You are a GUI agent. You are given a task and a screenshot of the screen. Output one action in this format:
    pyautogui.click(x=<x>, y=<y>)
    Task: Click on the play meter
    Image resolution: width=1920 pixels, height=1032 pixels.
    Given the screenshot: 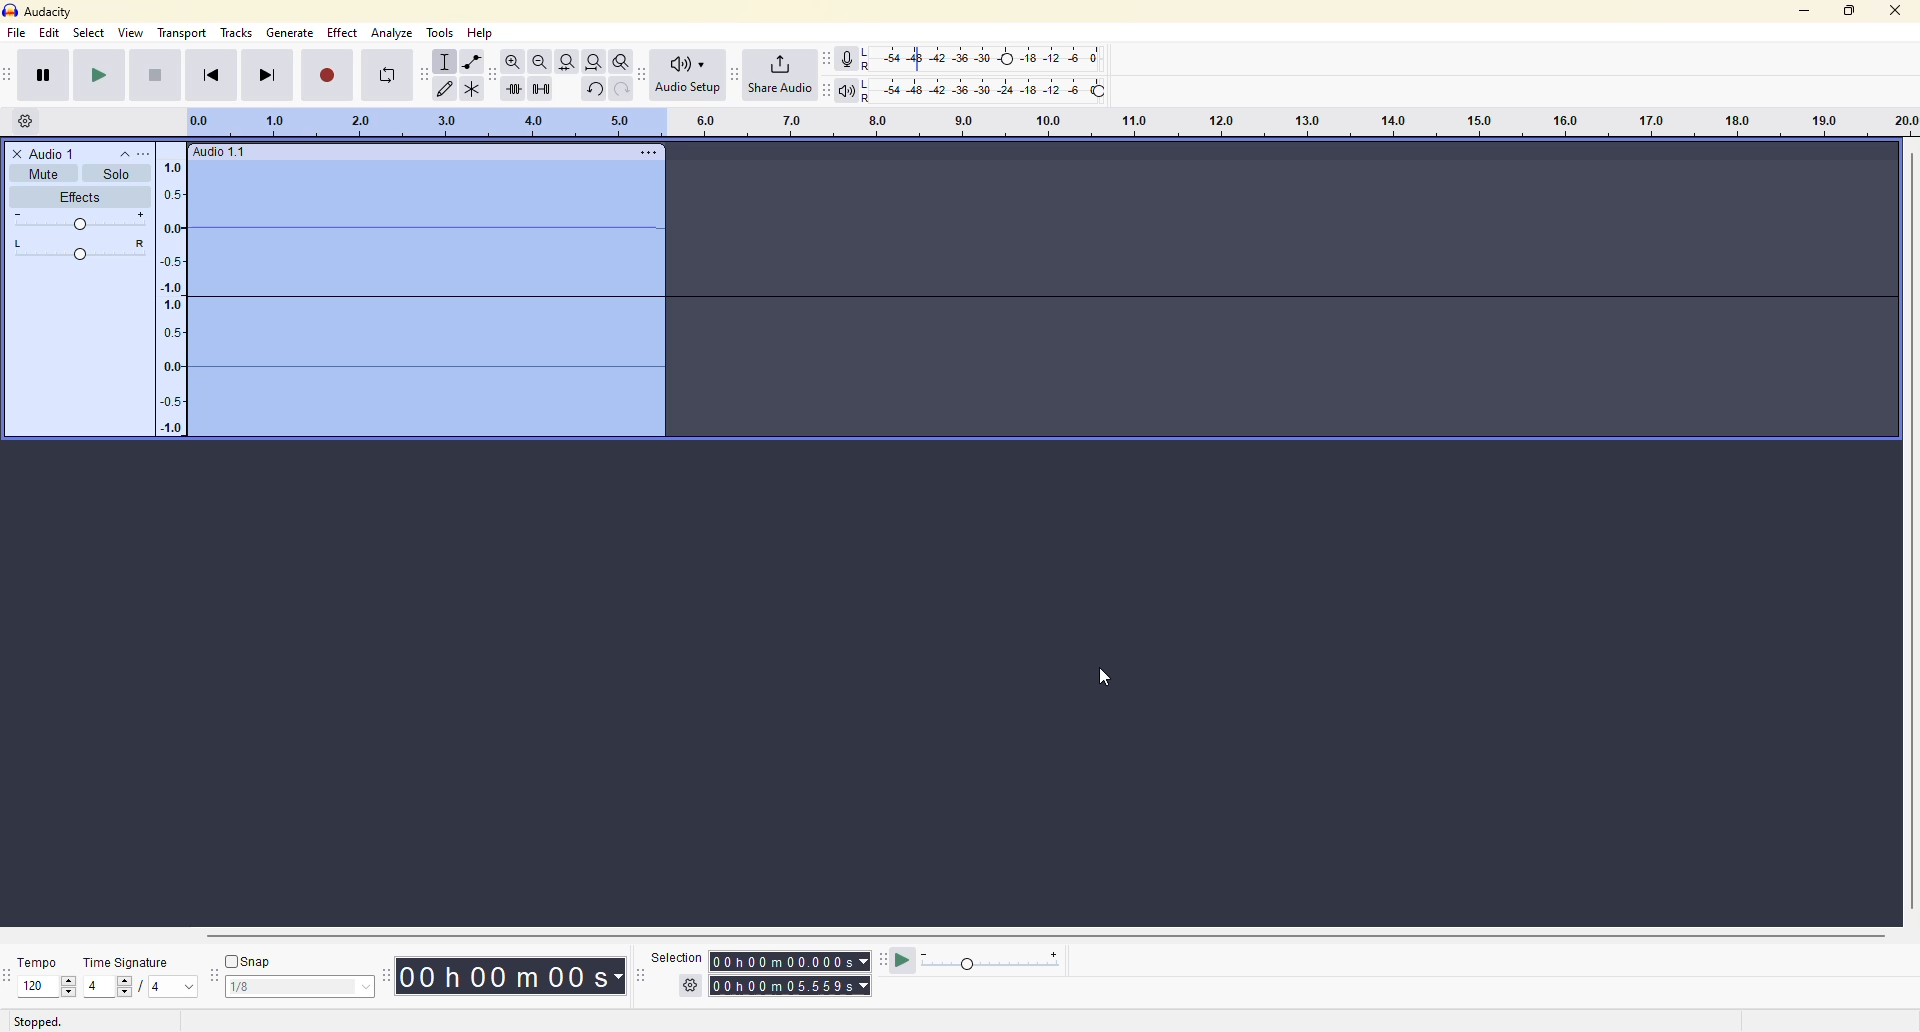 What is the action you would take?
    pyautogui.click(x=993, y=962)
    